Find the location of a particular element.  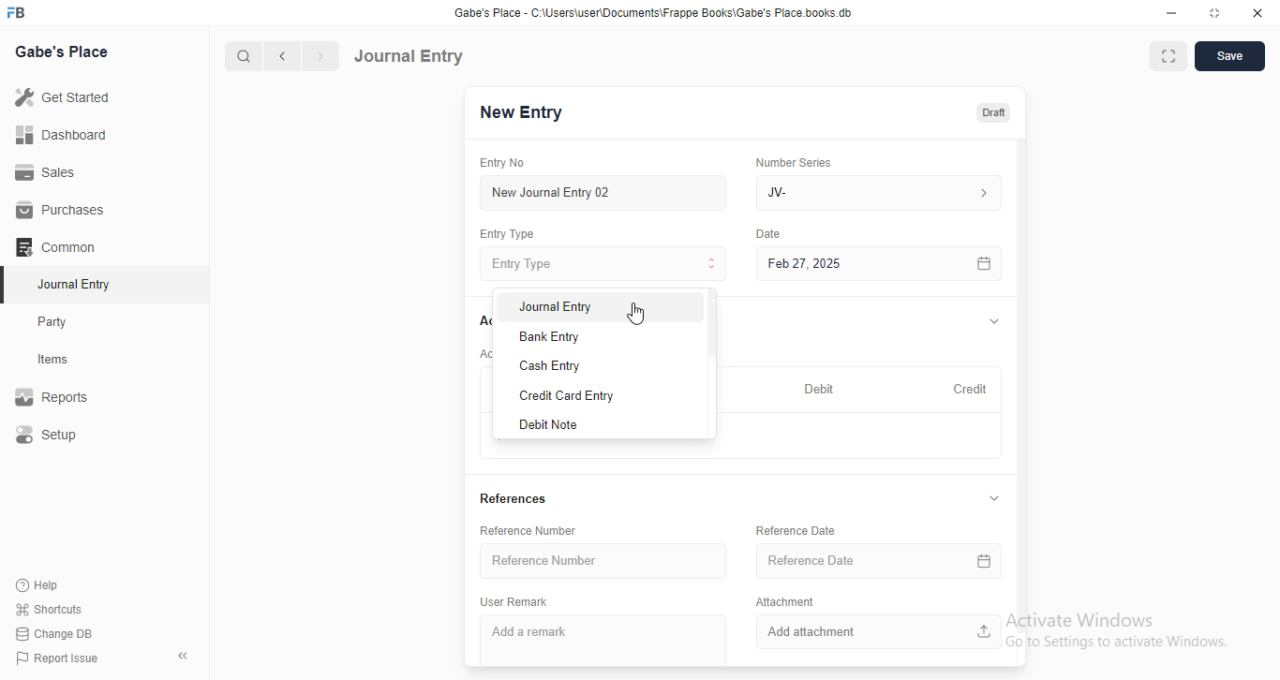

Search is located at coordinates (239, 56).